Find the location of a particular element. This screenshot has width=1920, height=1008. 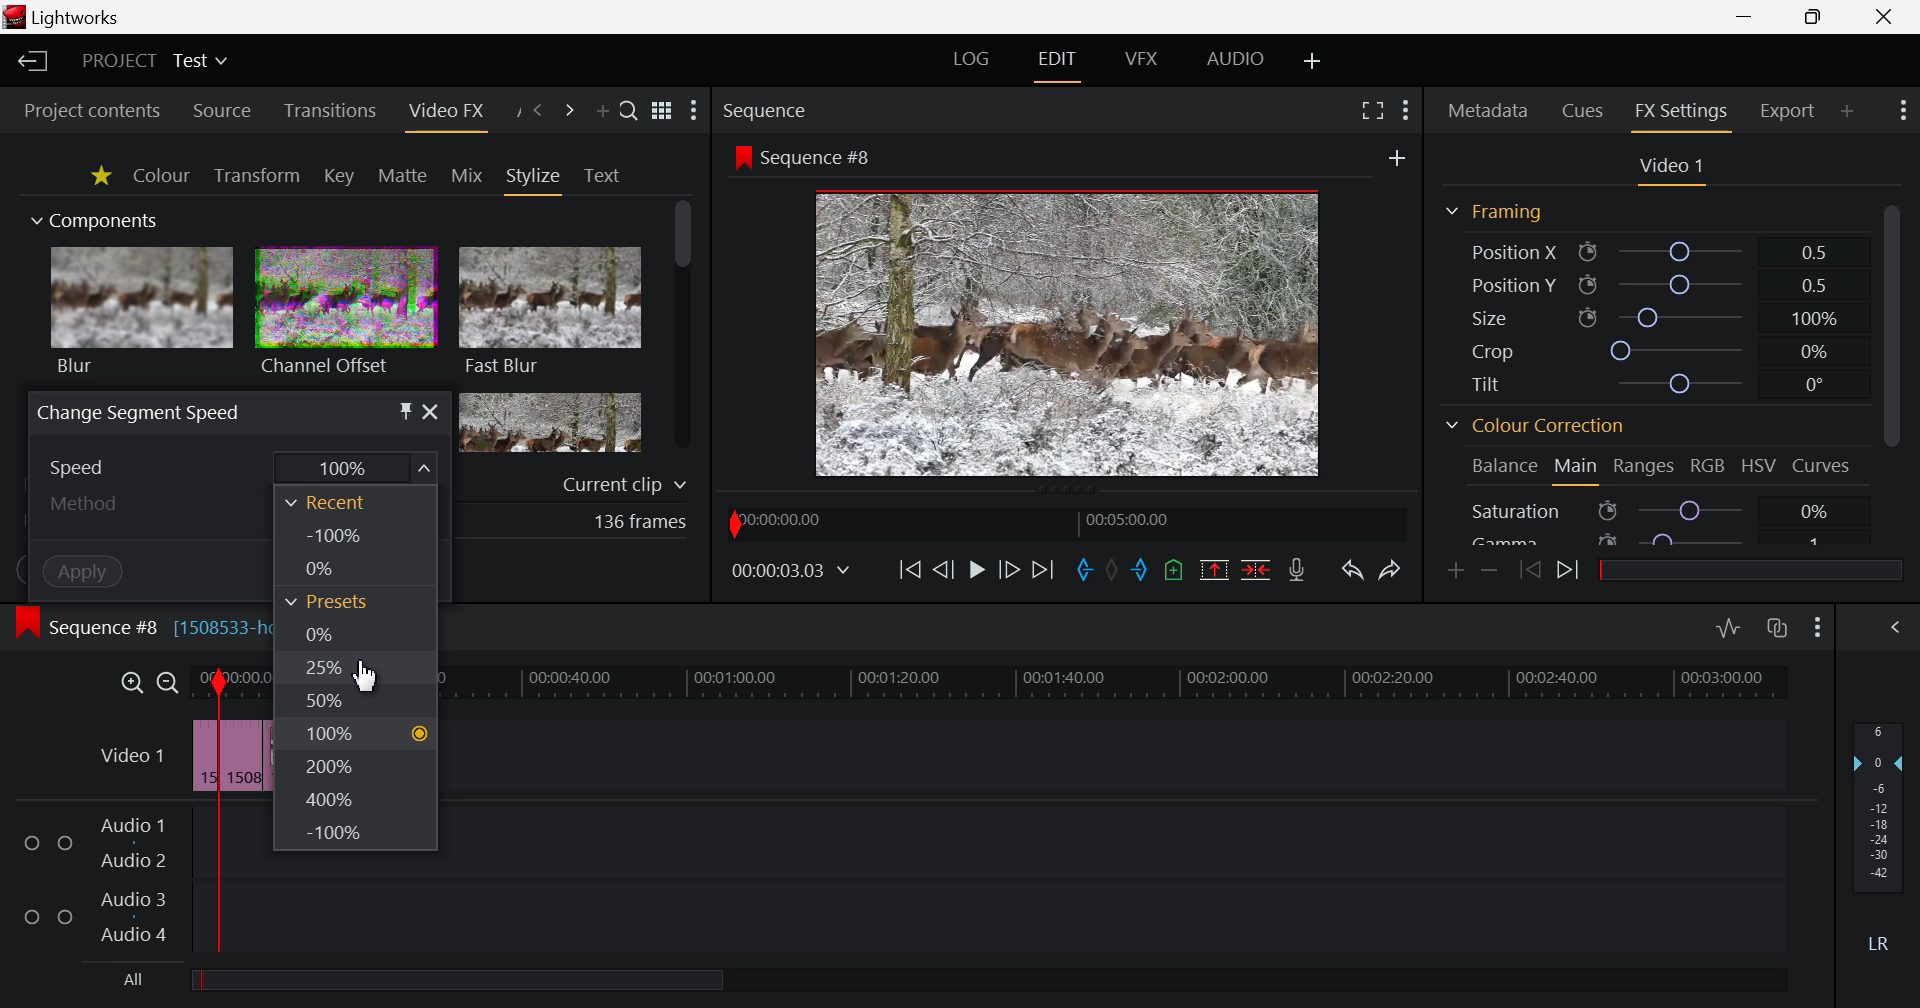

FX Settings is located at coordinates (1680, 114).